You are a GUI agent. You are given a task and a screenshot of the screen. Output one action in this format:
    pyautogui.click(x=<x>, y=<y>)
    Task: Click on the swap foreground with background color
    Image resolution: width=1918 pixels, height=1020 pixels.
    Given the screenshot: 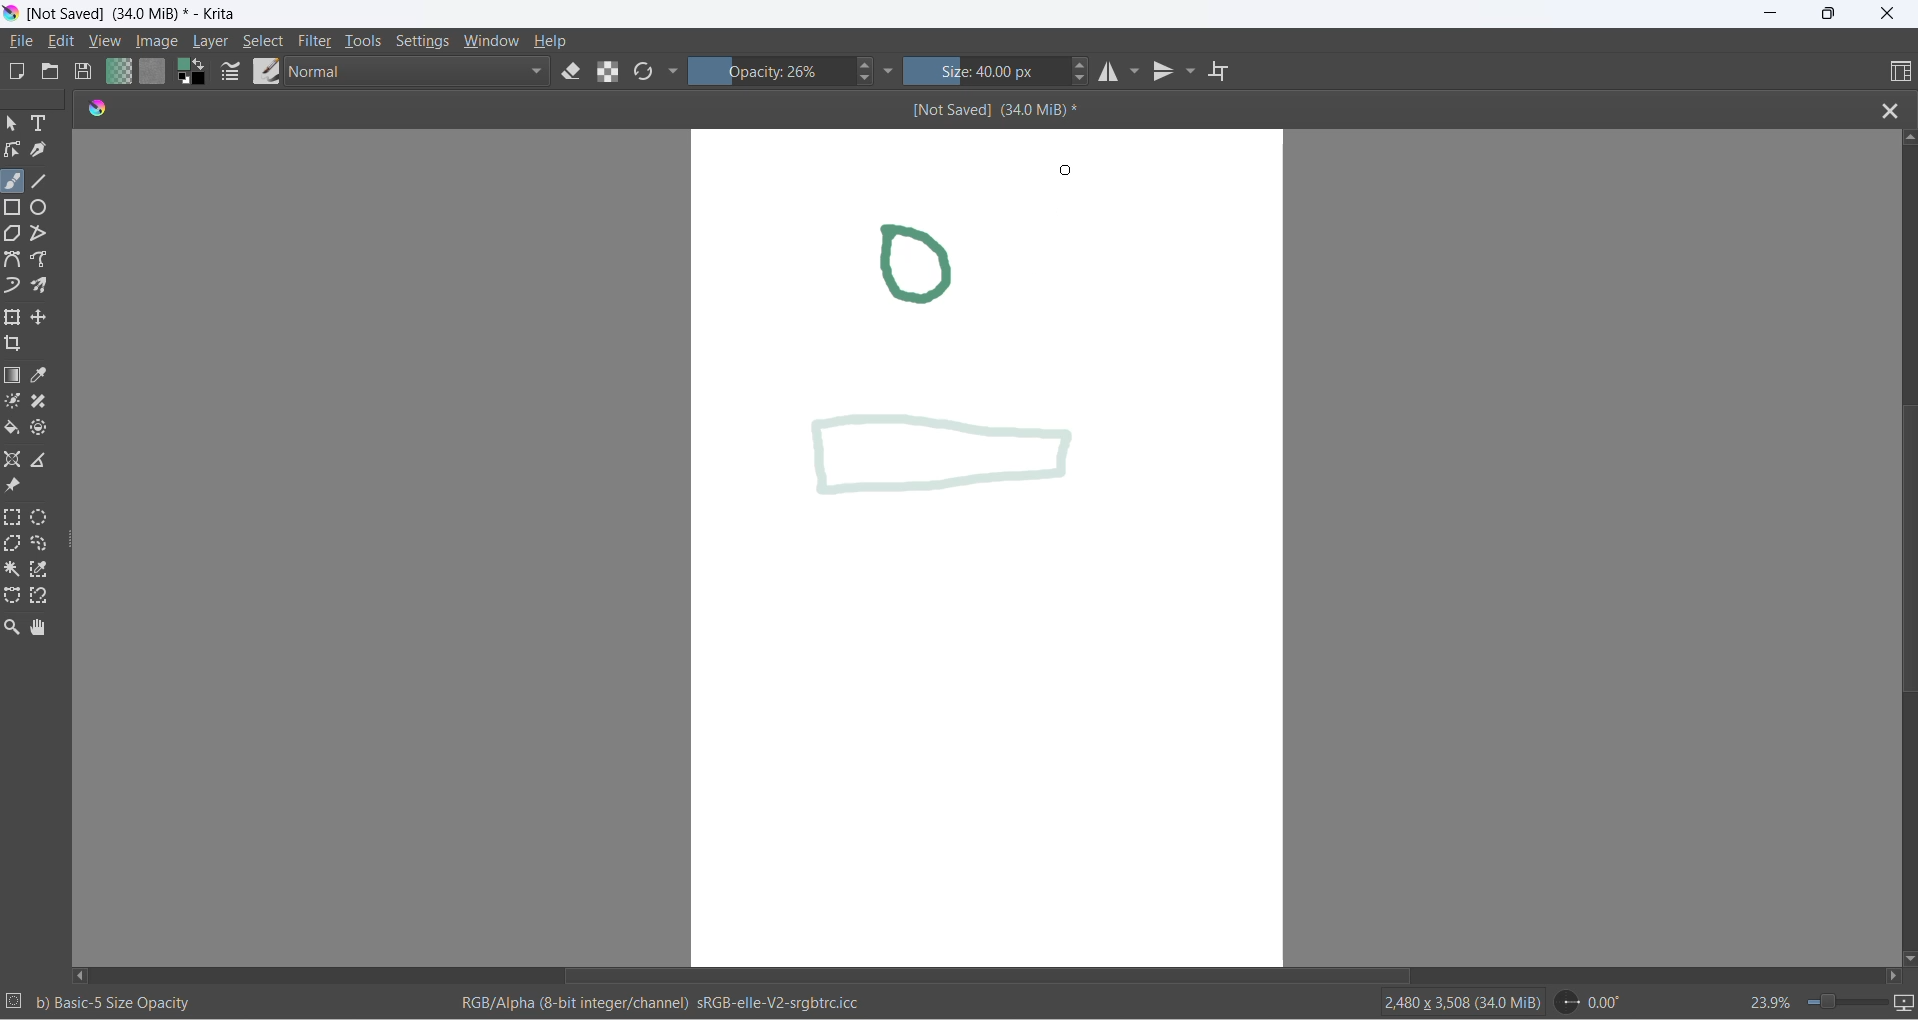 What is the action you would take?
    pyautogui.click(x=194, y=72)
    